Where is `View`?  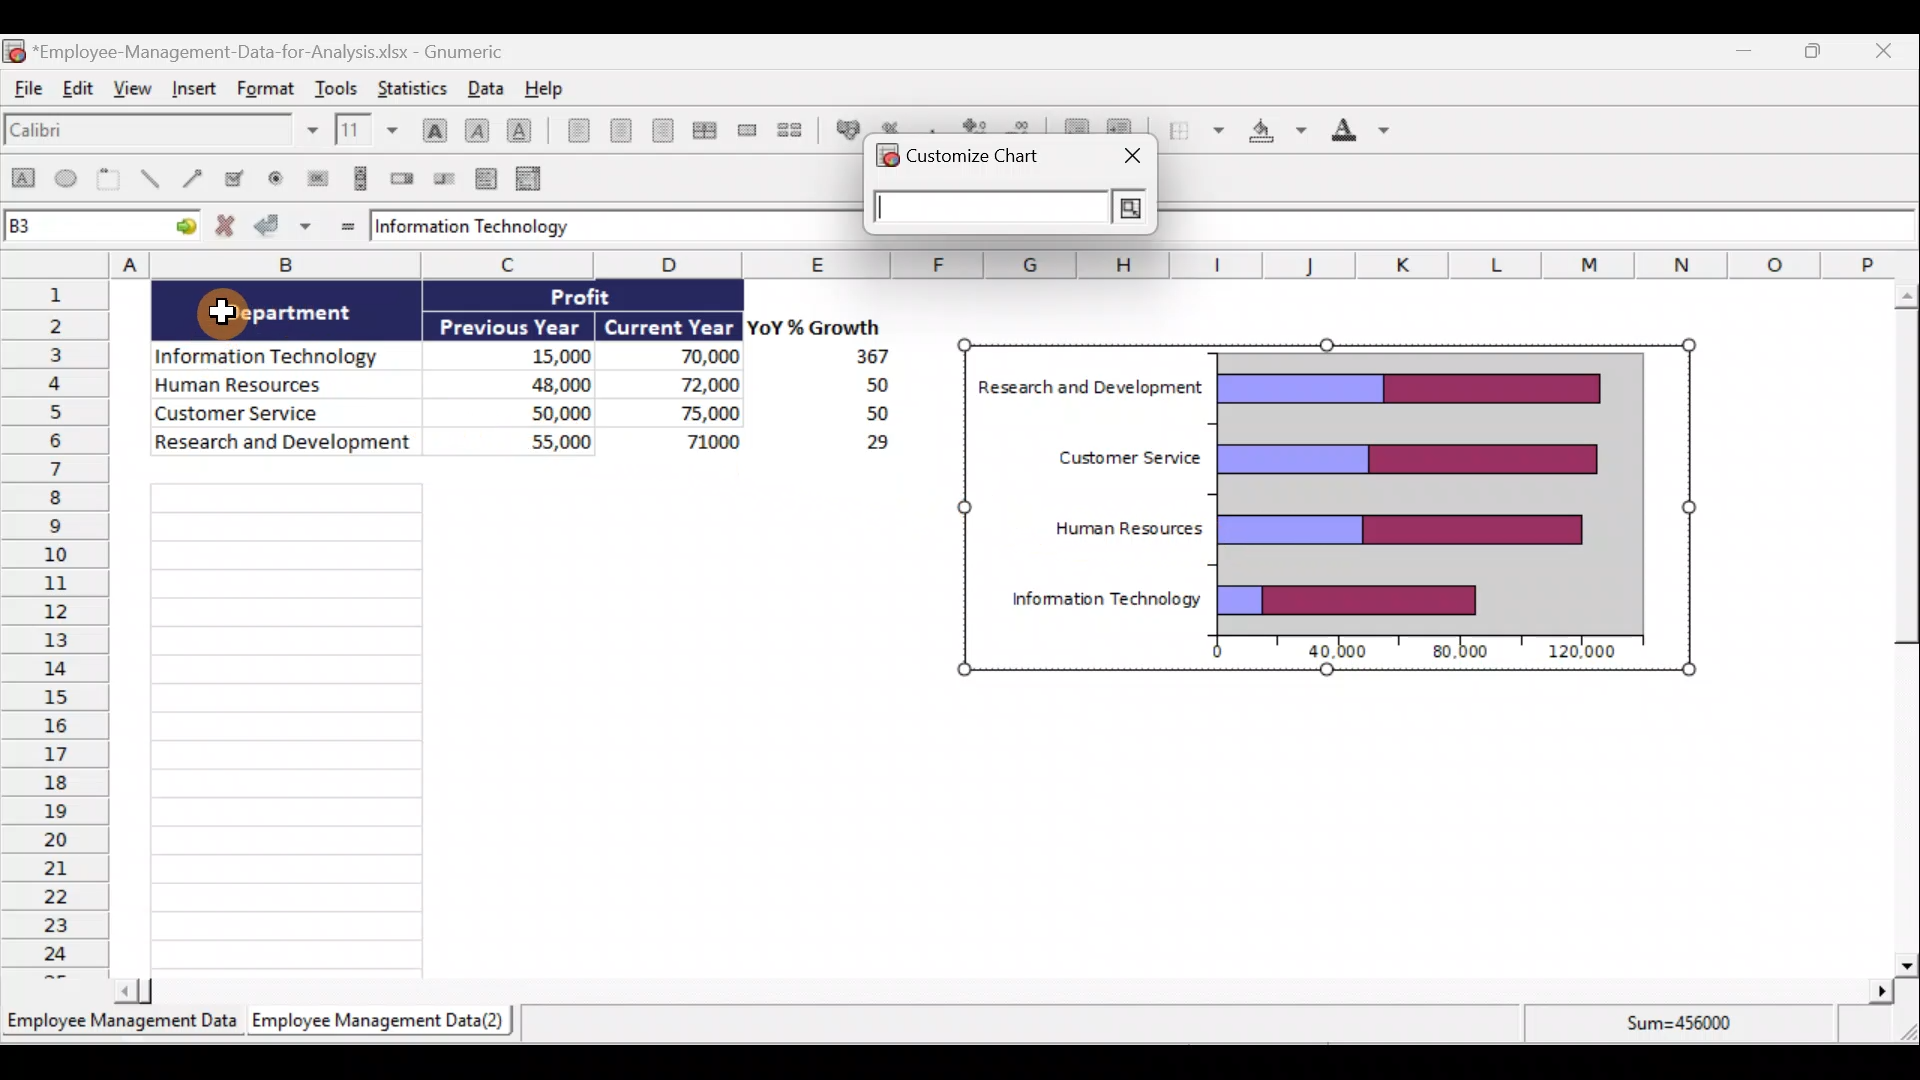
View is located at coordinates (135, 96).